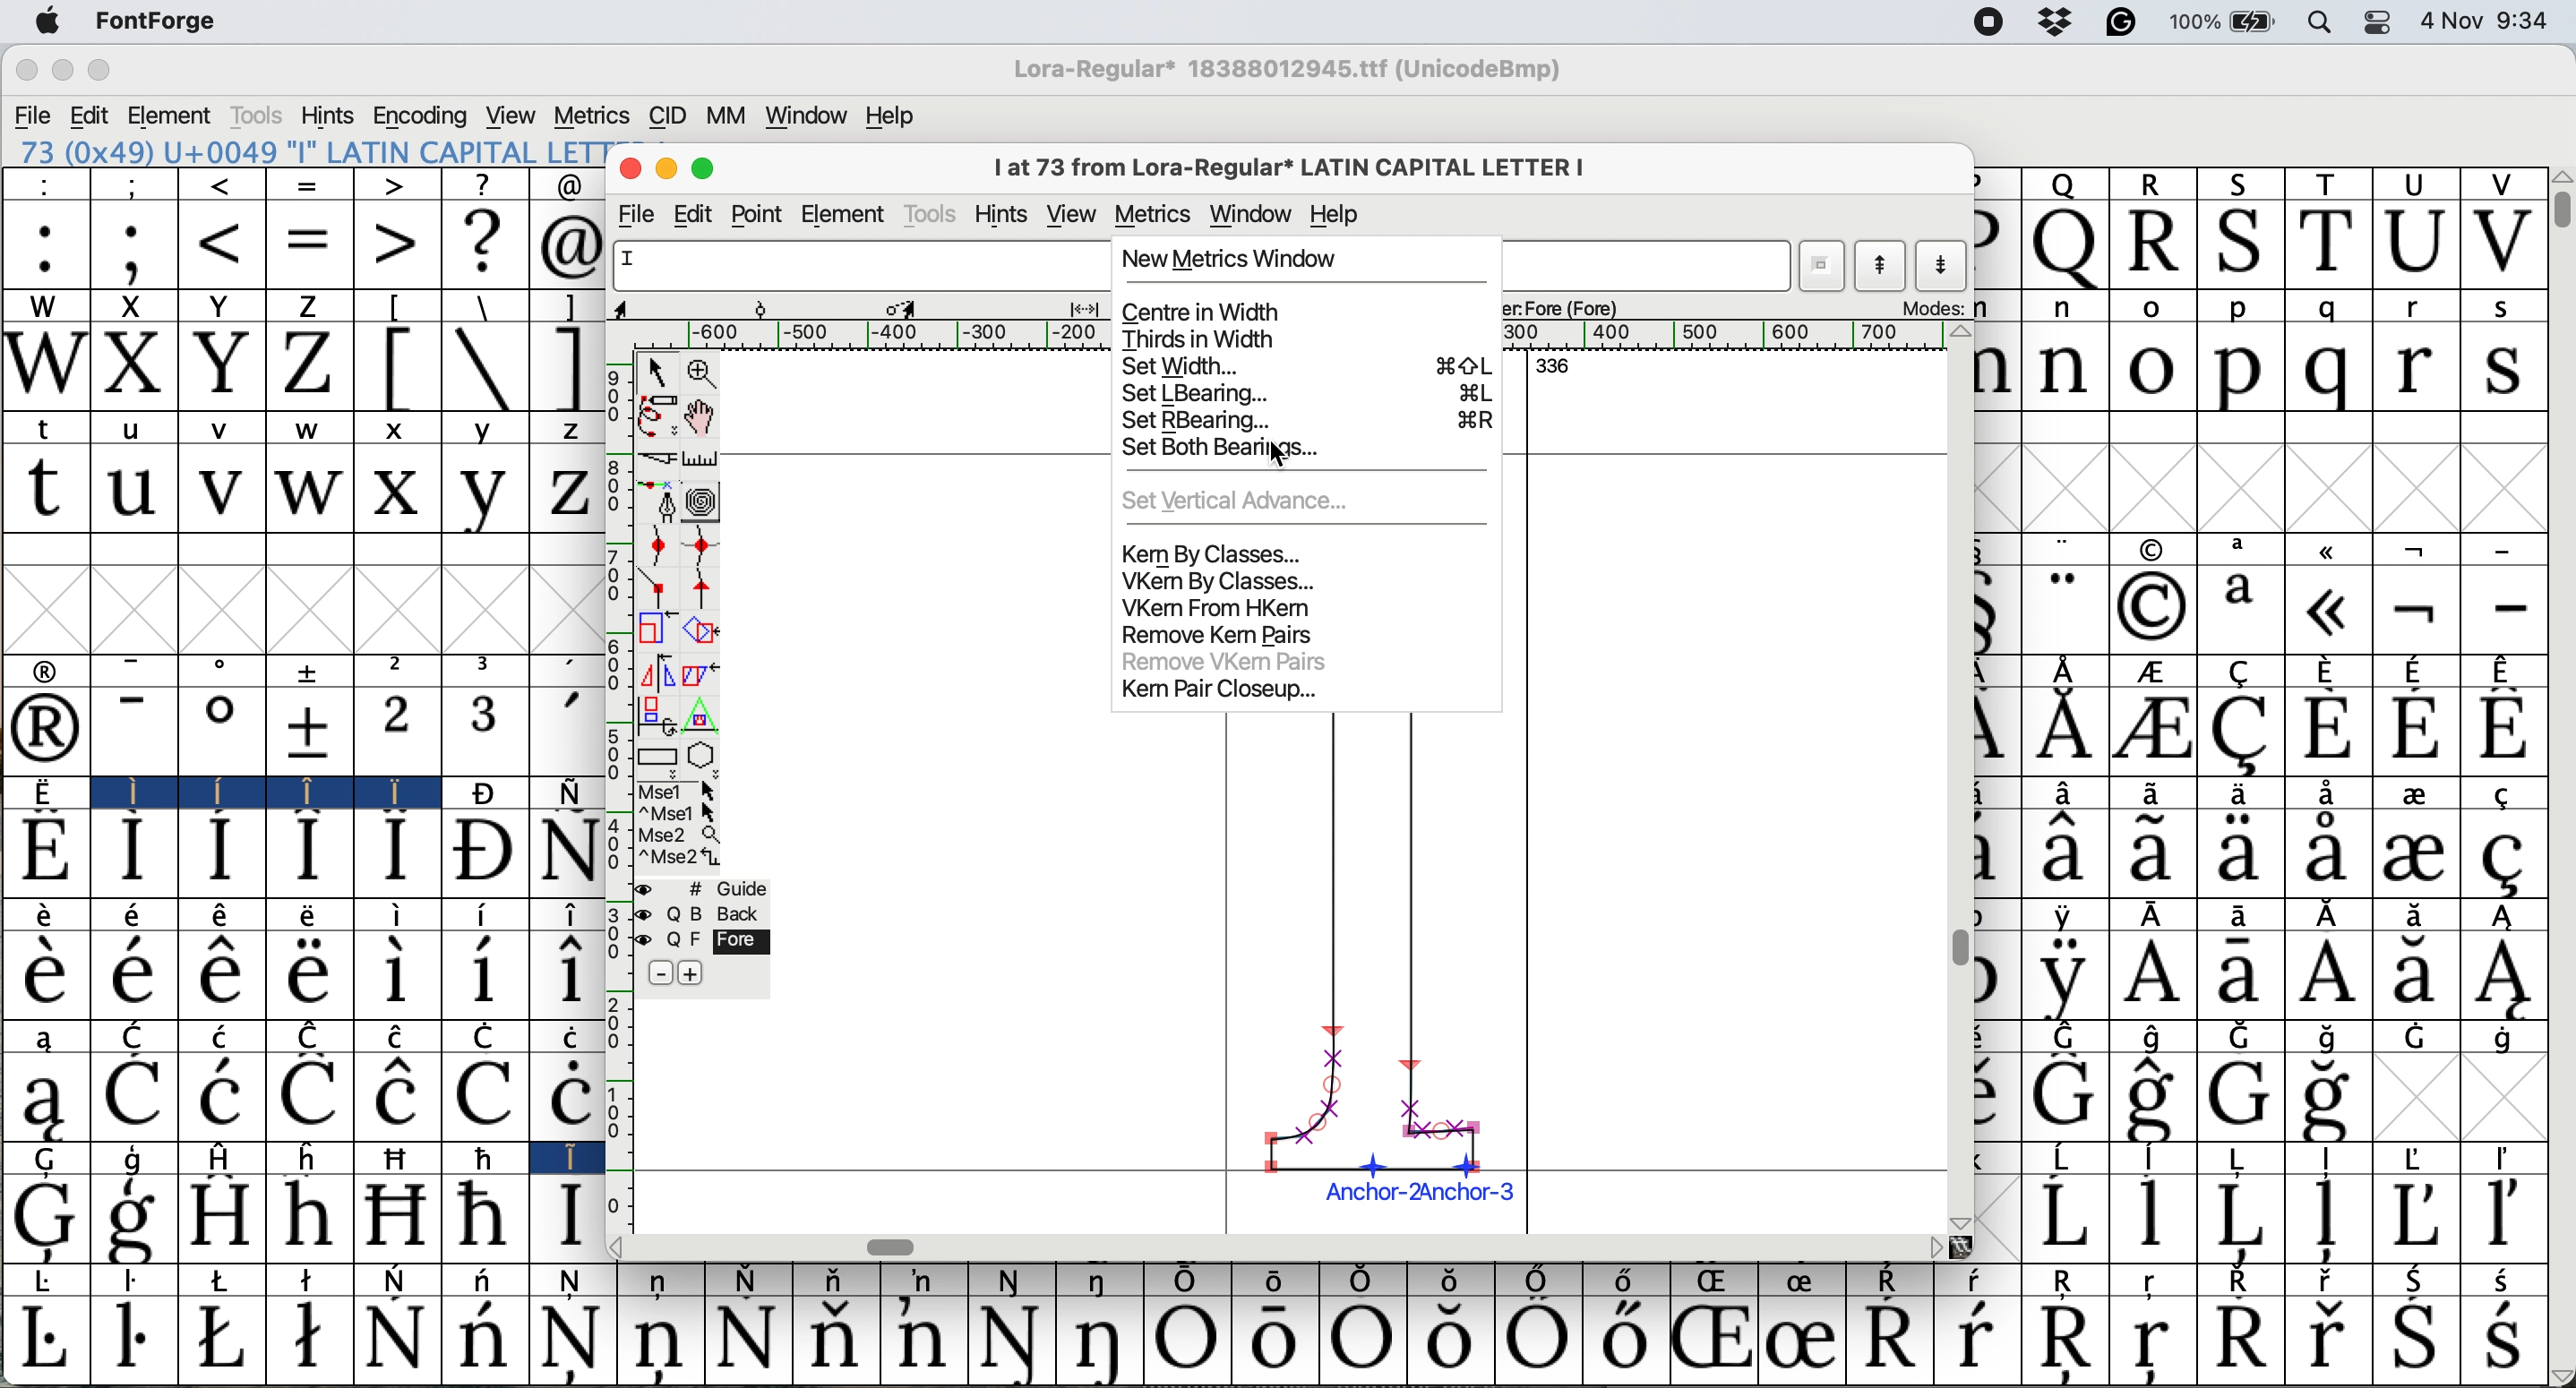 This screenshot has height=1388, width=2576. What do you see at coordinates (1361, 1281) in the screenshot?
I see `Symbol` at bounding box center [1361, 1281].